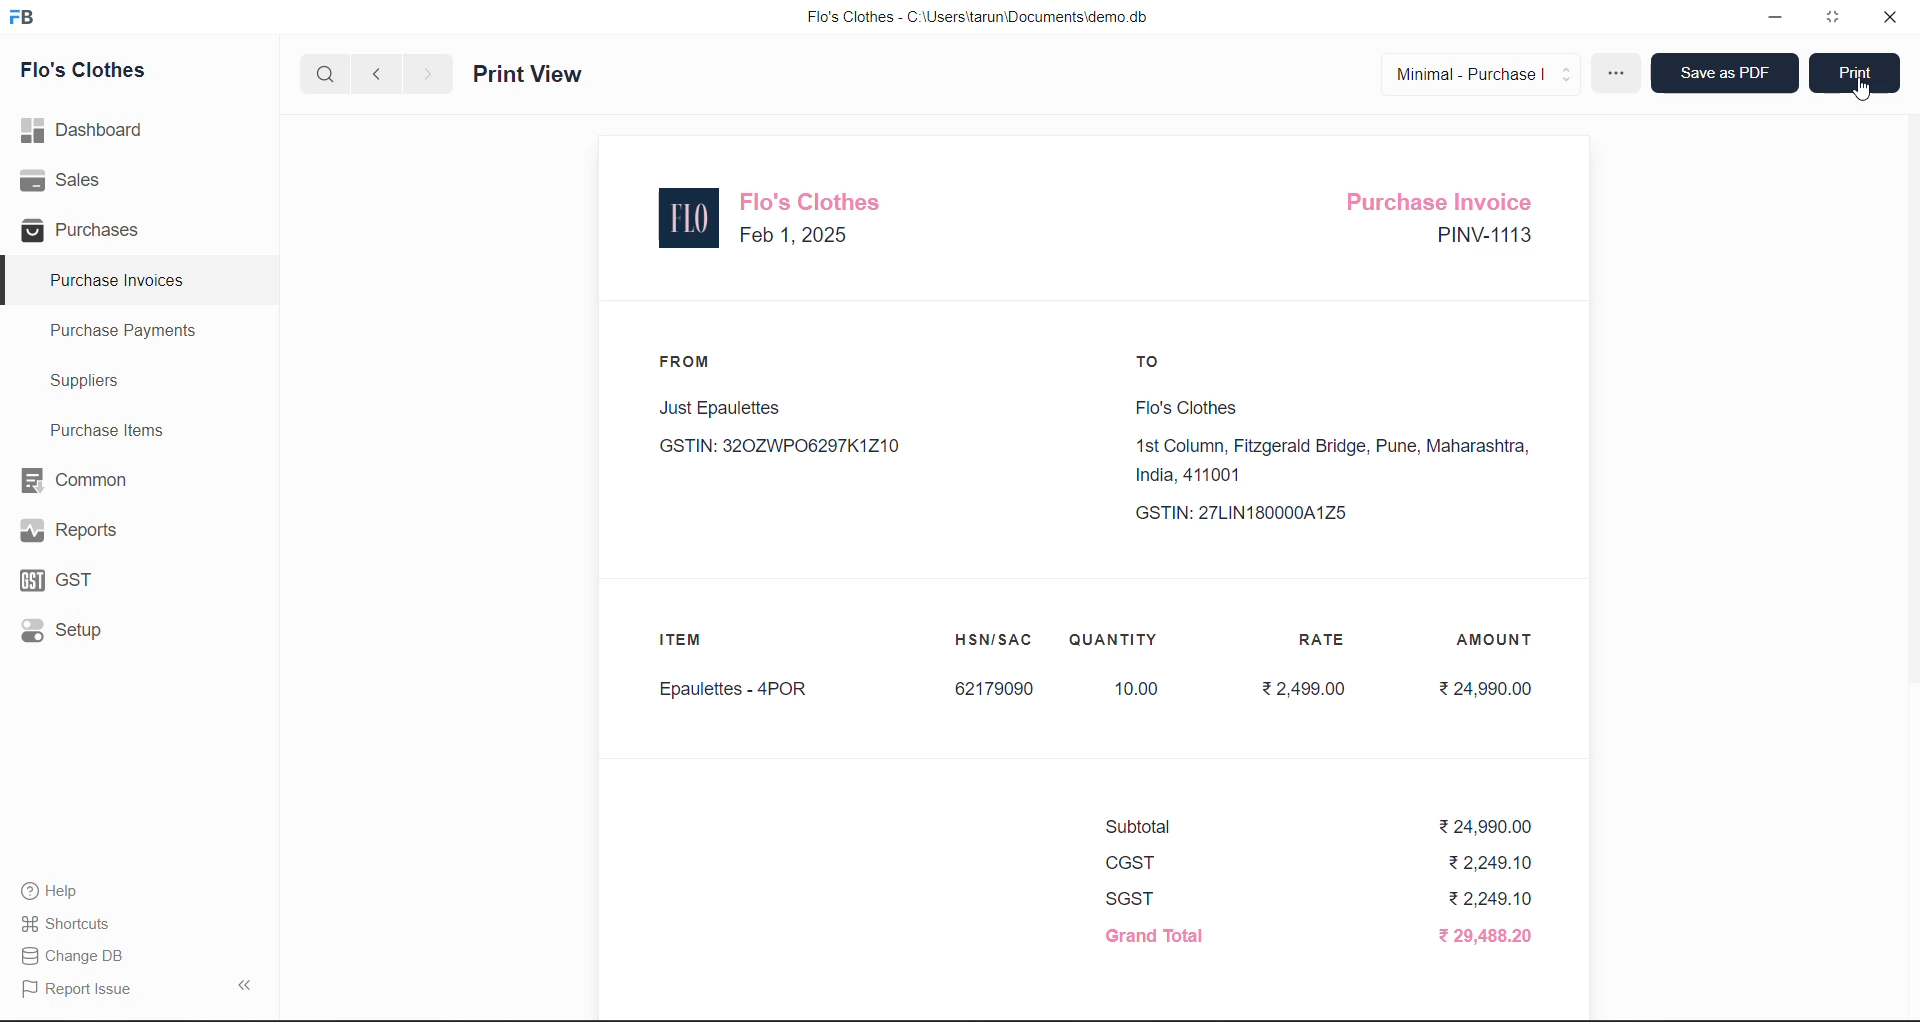 This screenshot has height=1022, width=1920. I want to click on Minimal - Purchase |, so click(1481, 72).